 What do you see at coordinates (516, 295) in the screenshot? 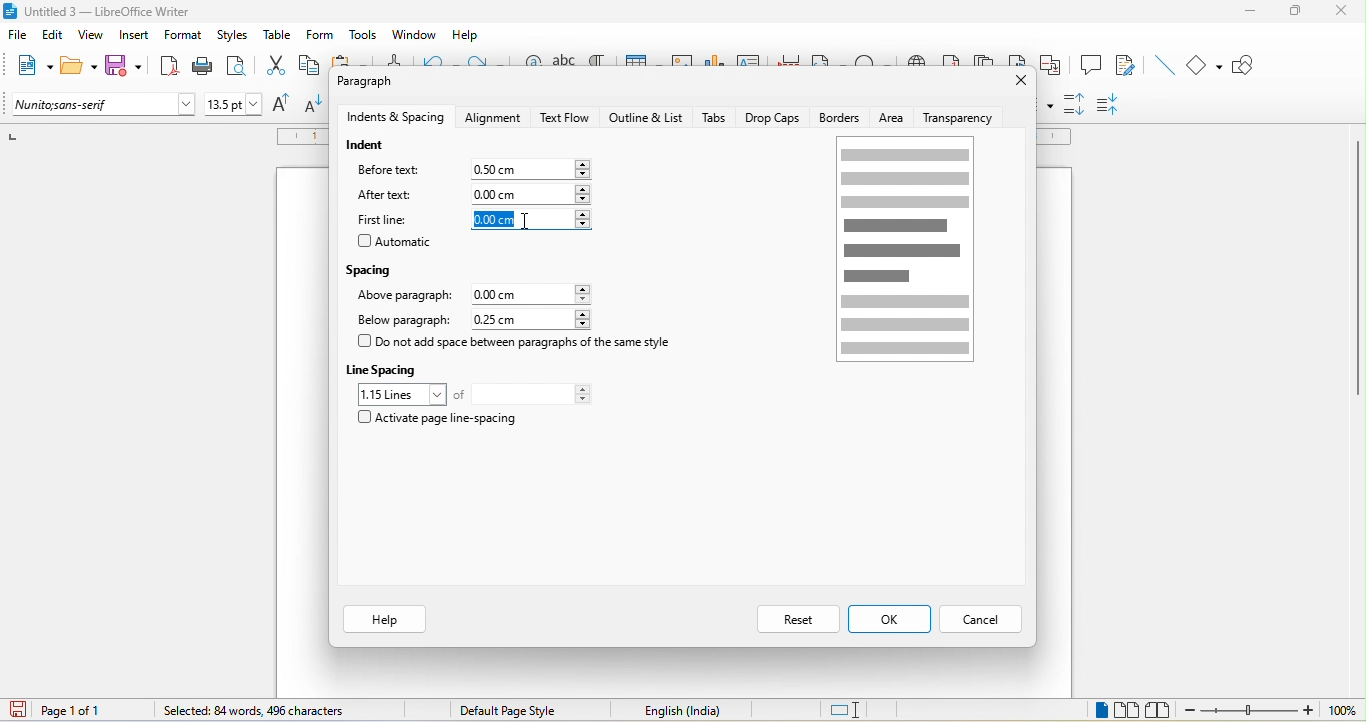
I see `0.00 cm` at bounding box center [516, 295].